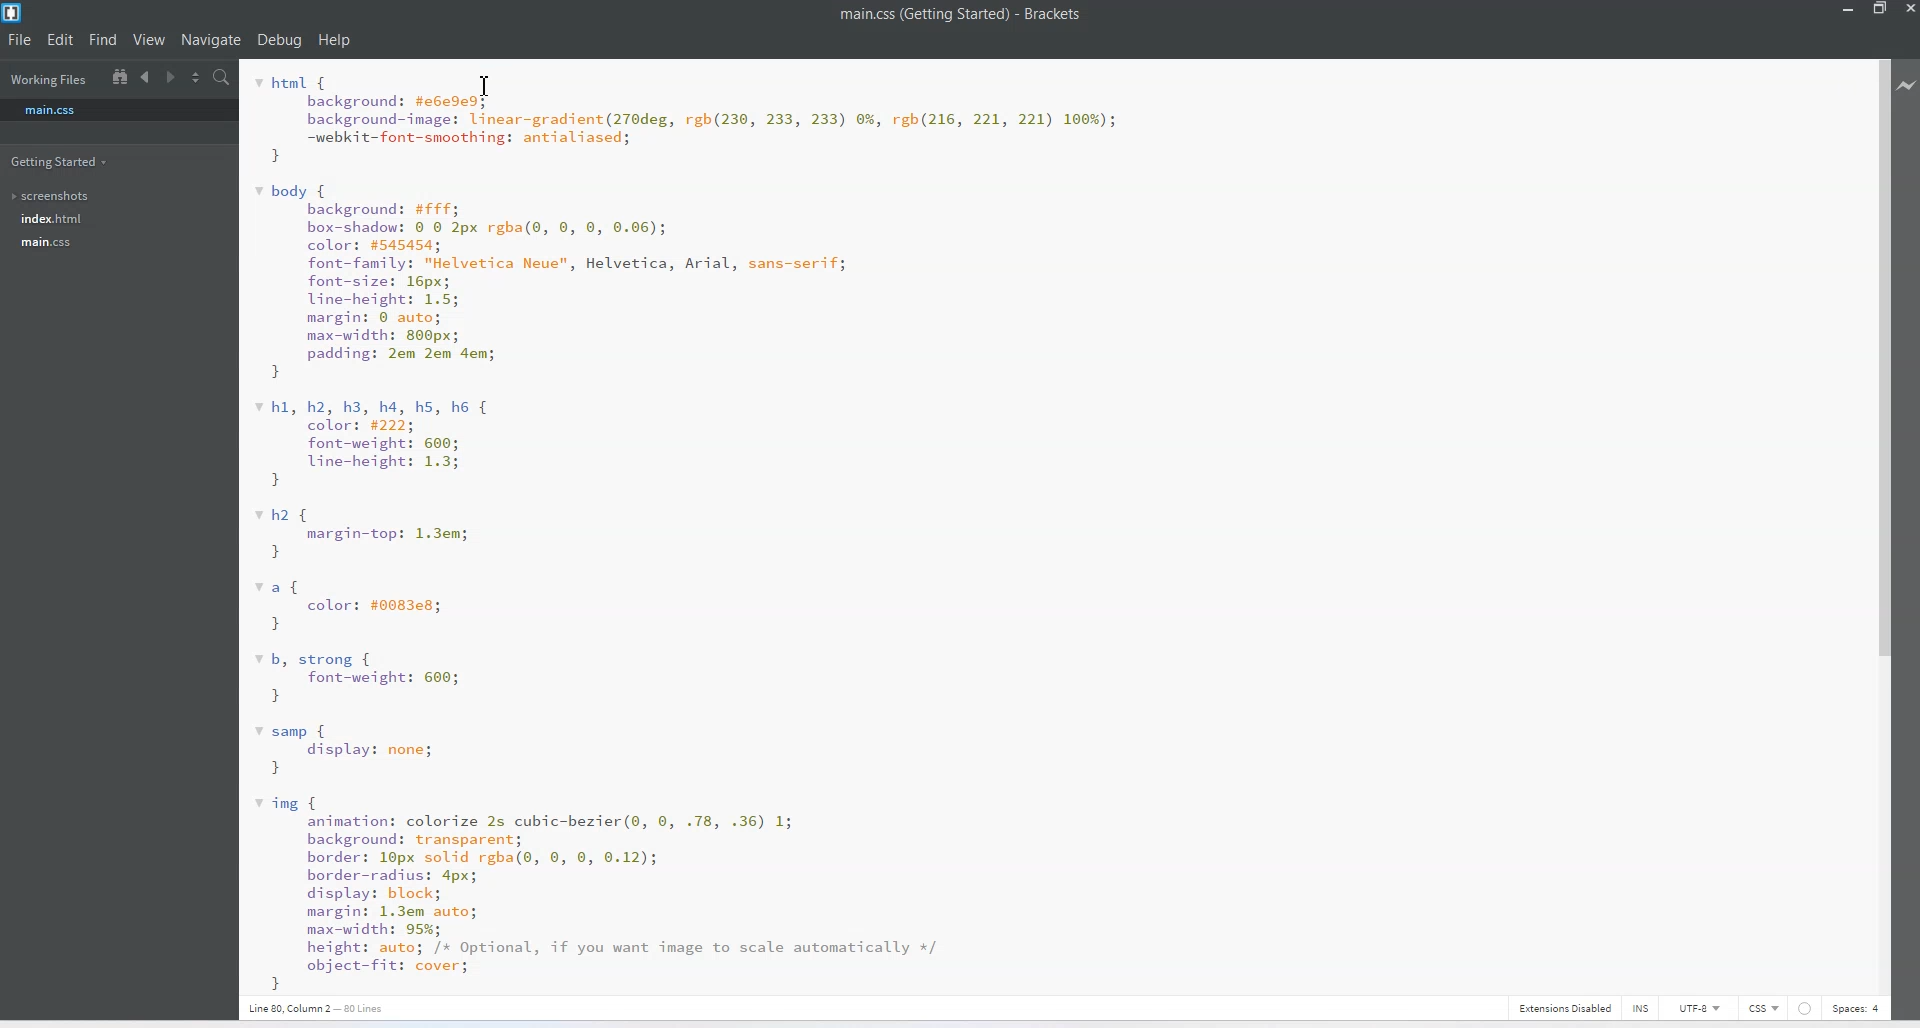  I want to click on Maximize, so click(1880, 10).